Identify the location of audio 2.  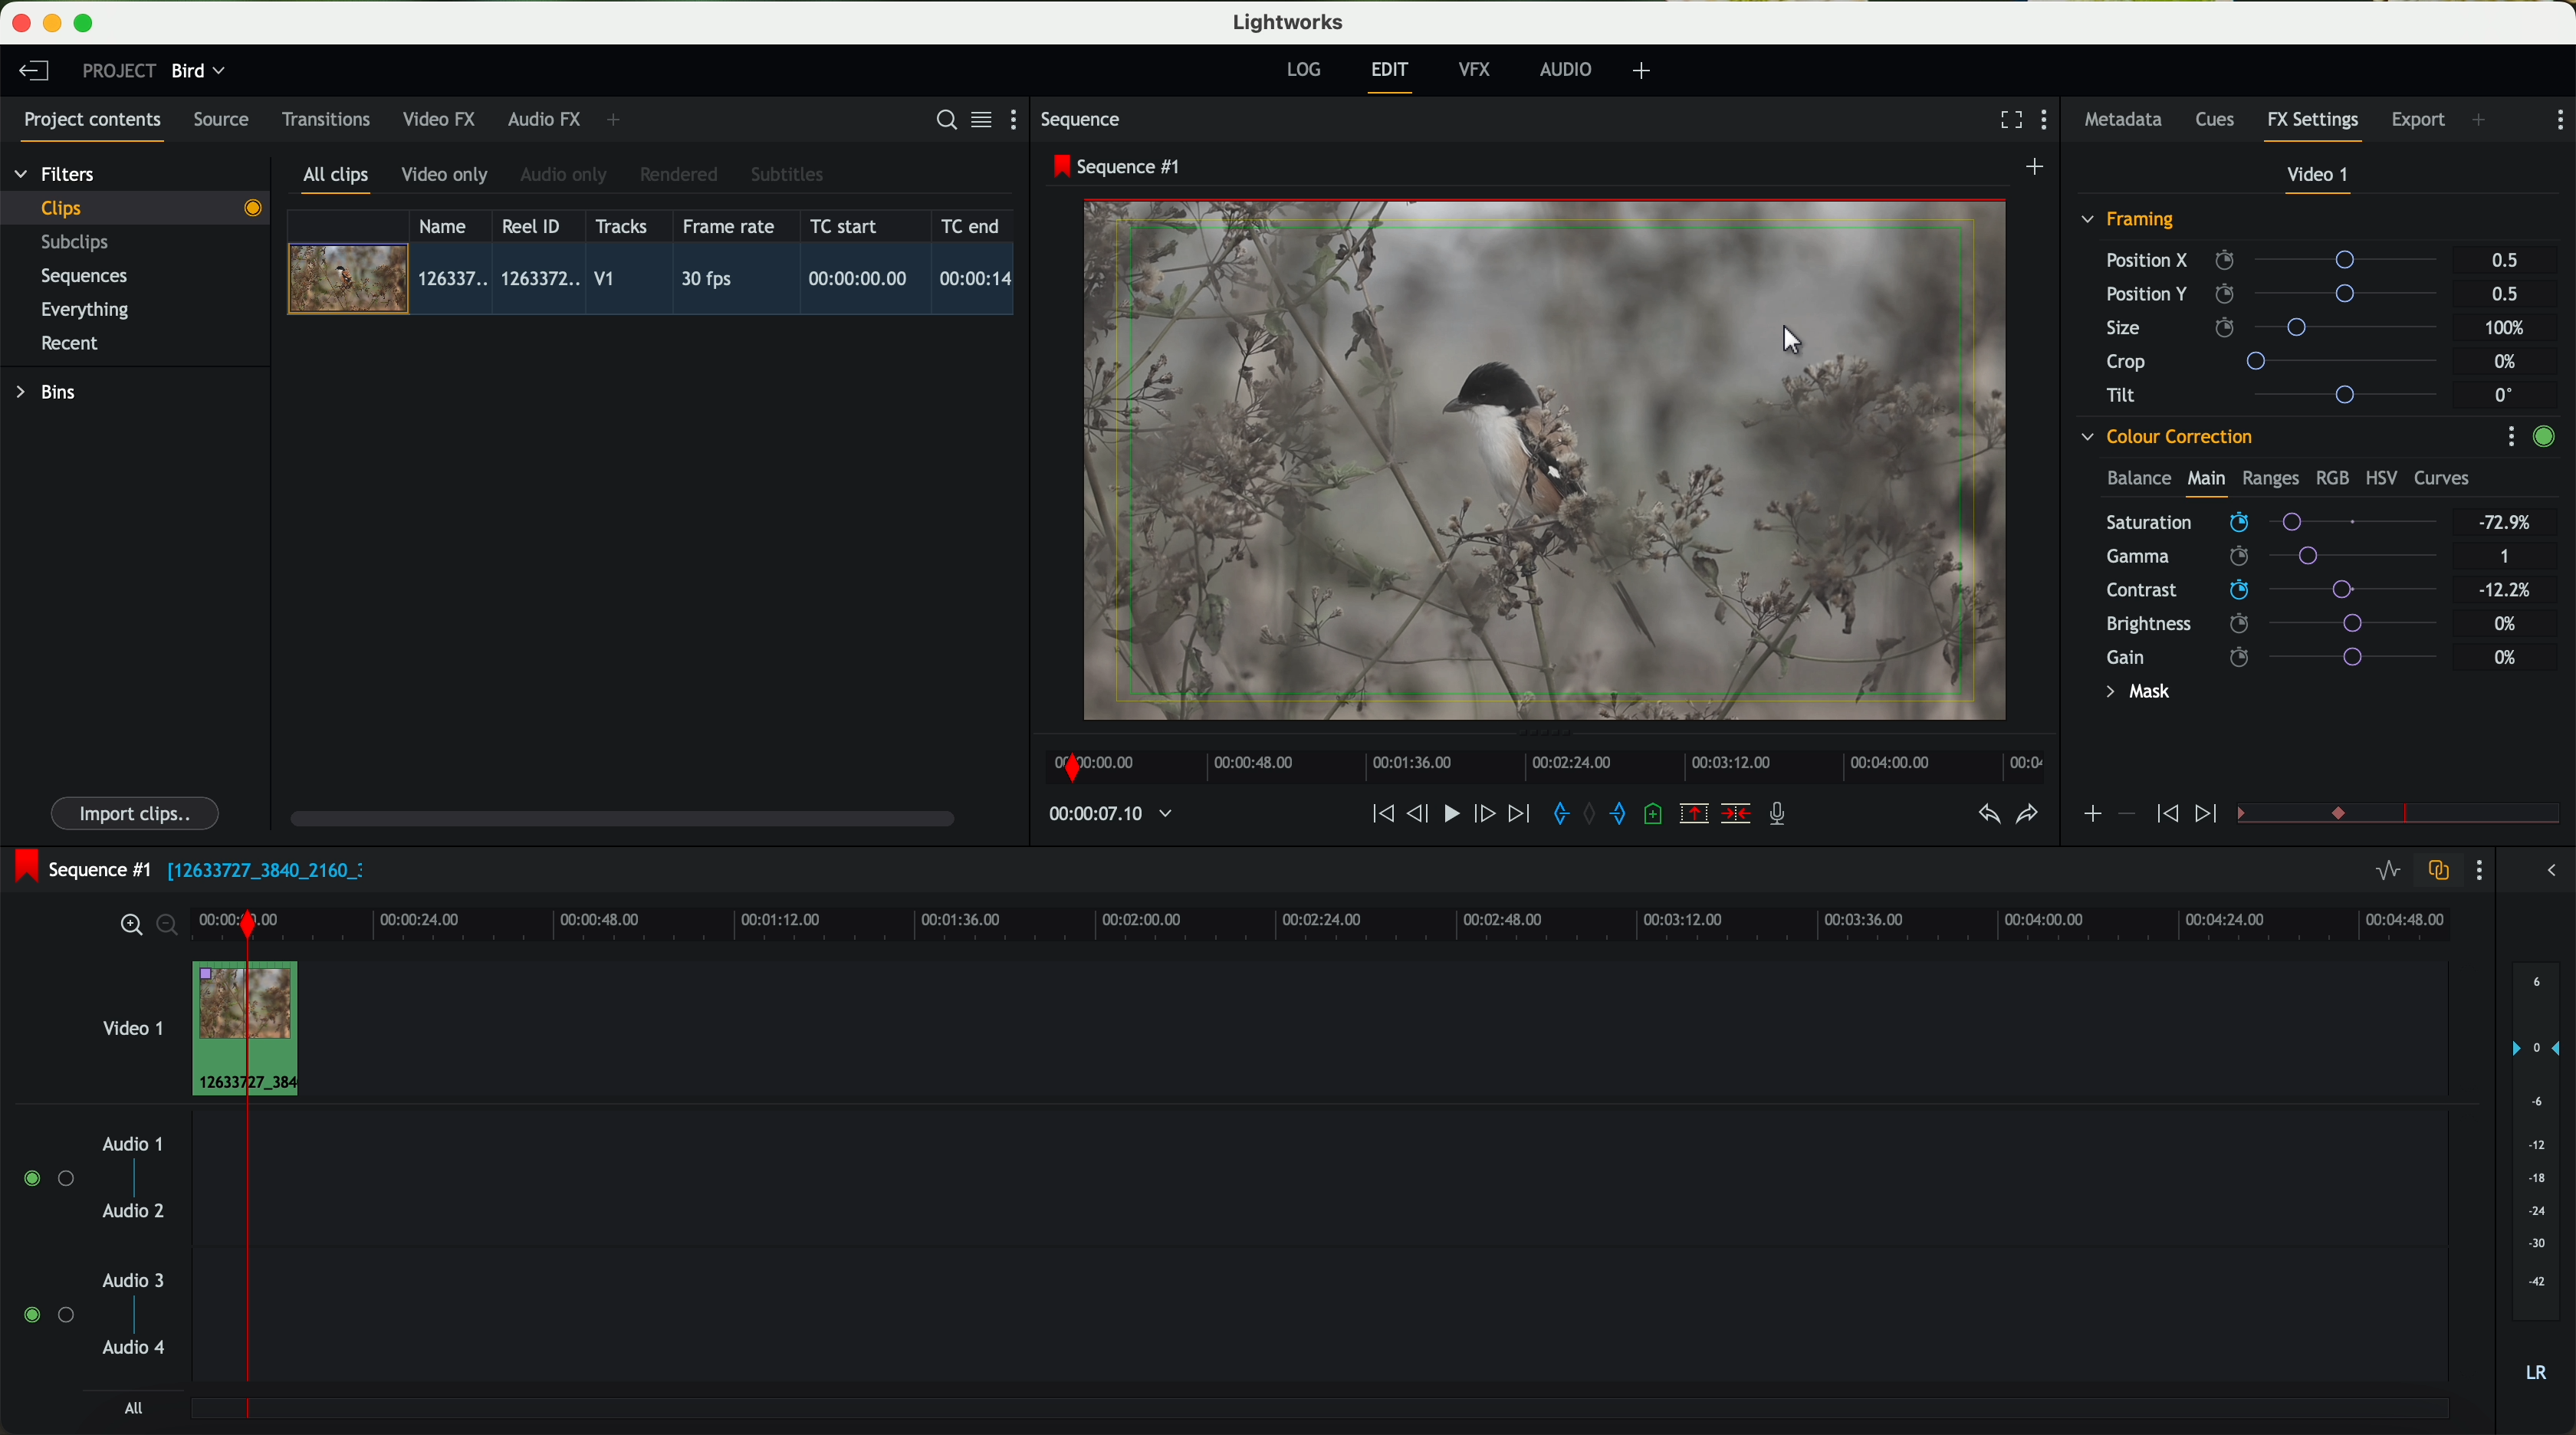
(135, 1212).